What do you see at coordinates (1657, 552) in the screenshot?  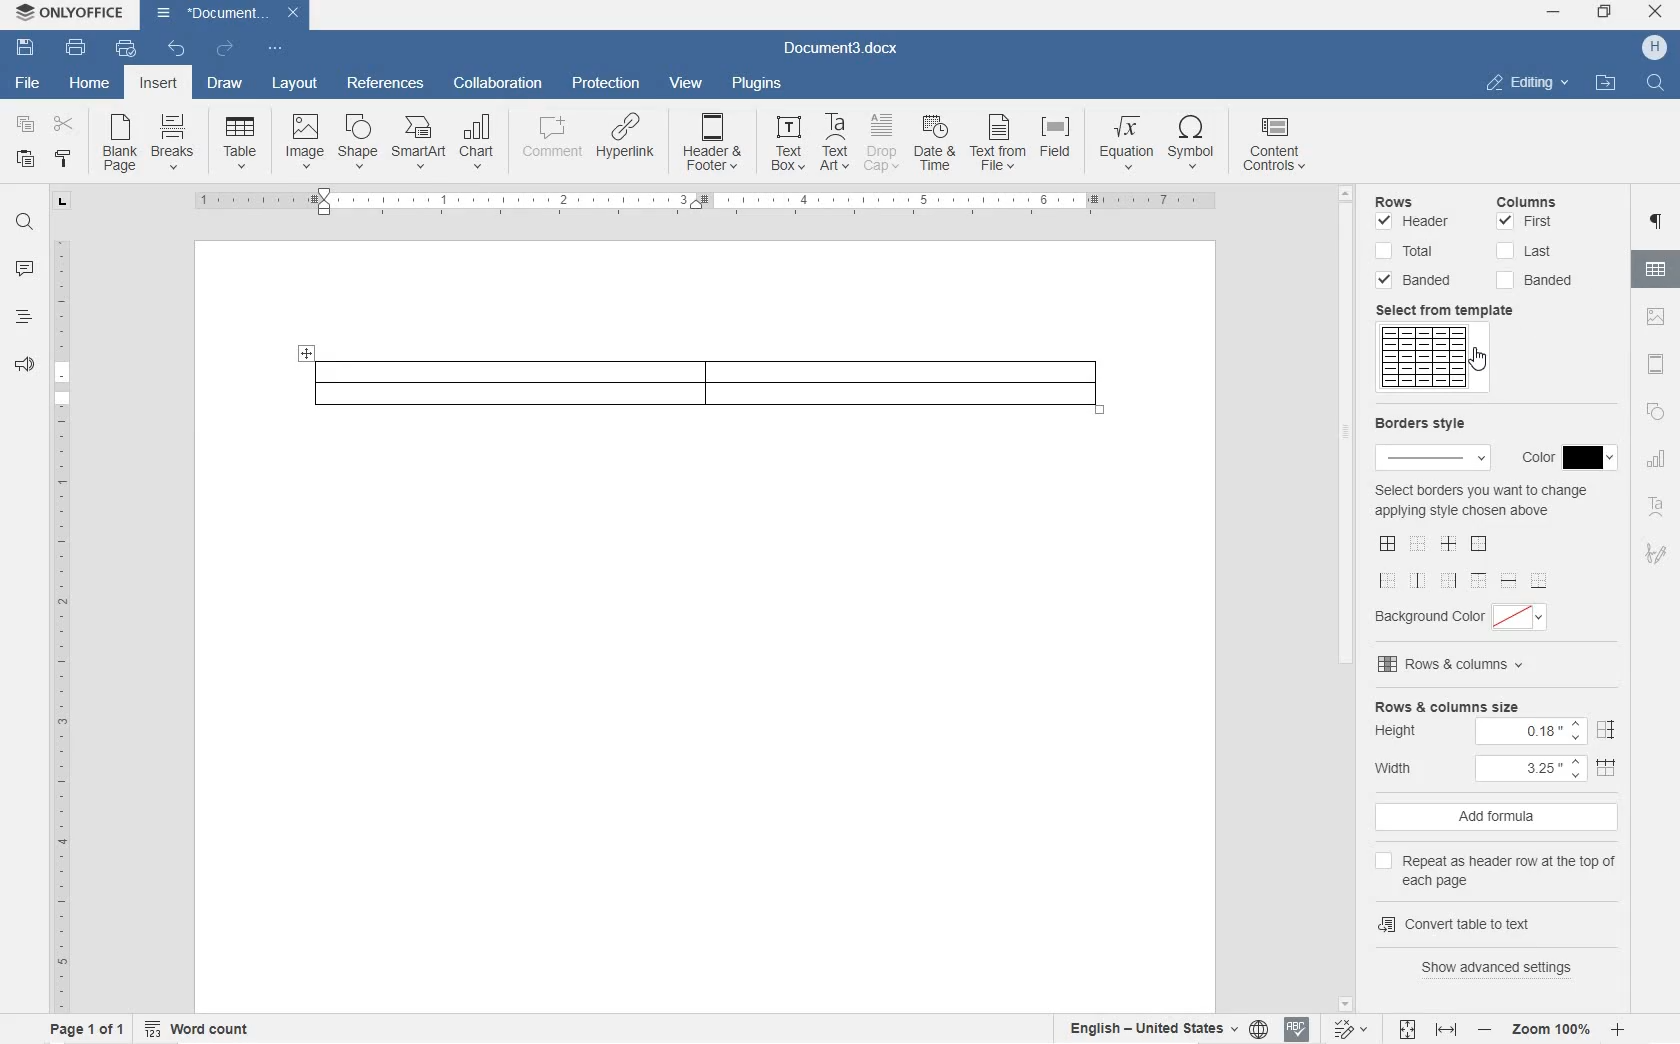 I see `SIGNATURE` at bounding box center [1657, 552].